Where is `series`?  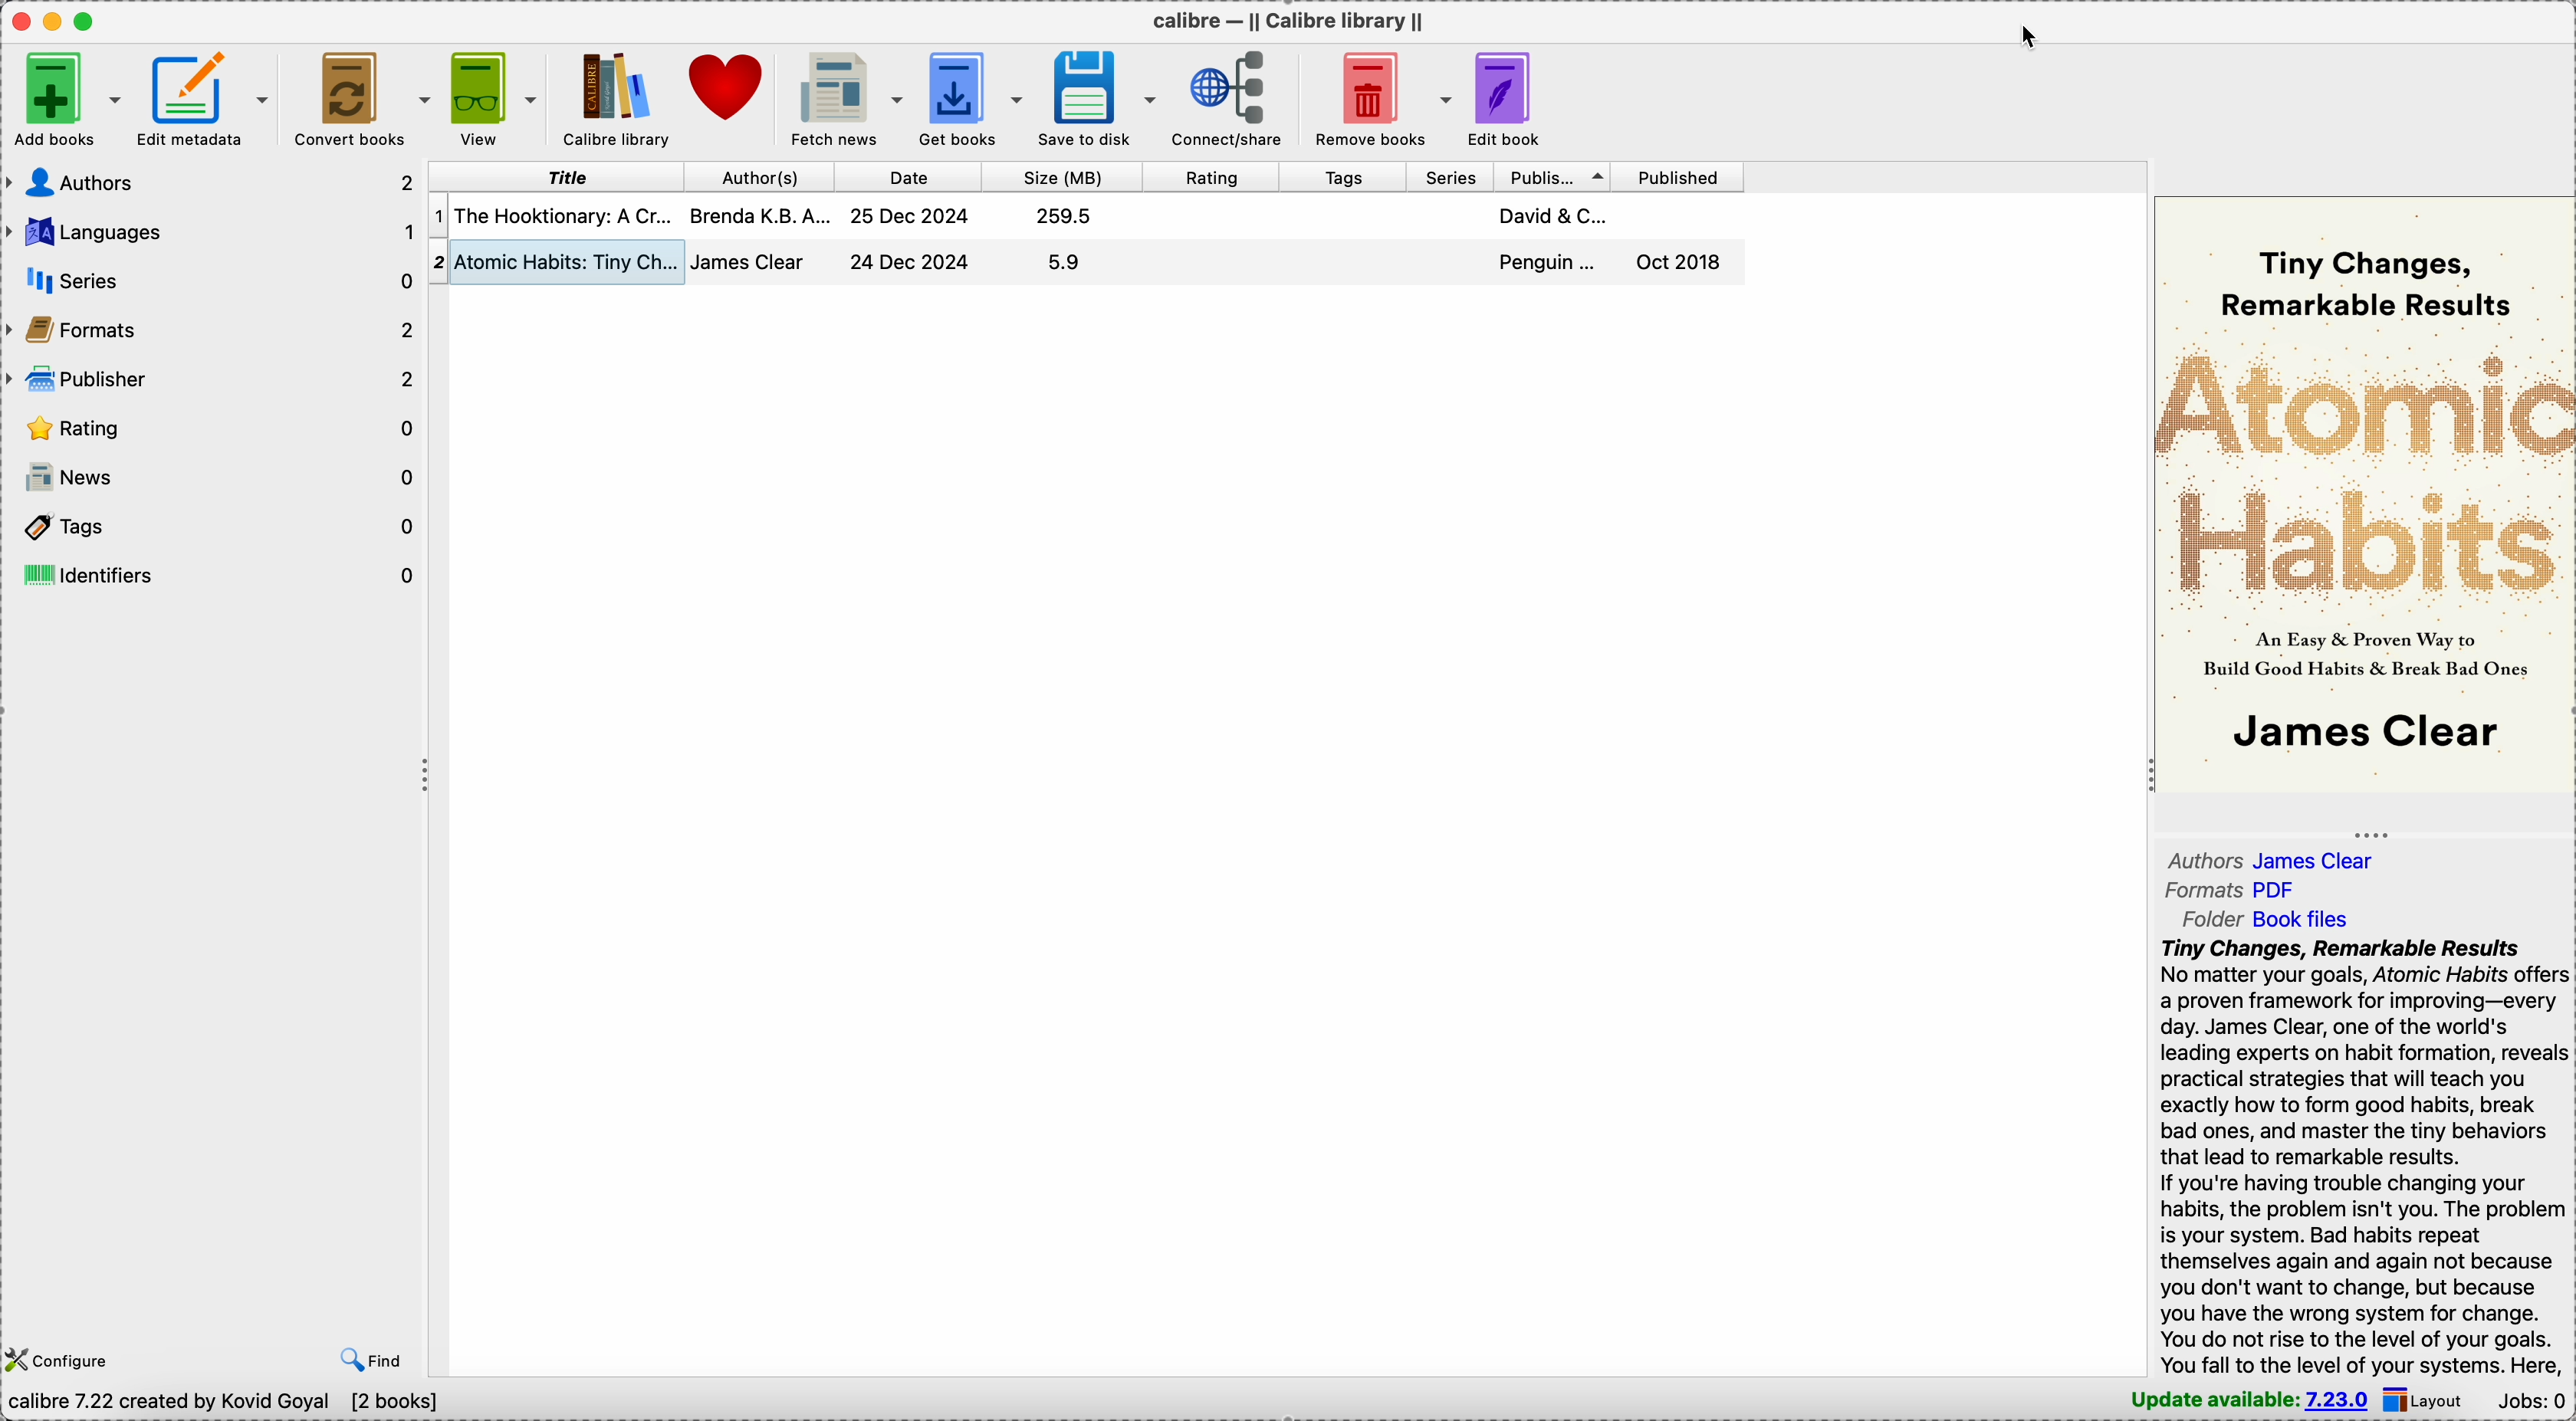
series is located at coordinates (1454, 177).